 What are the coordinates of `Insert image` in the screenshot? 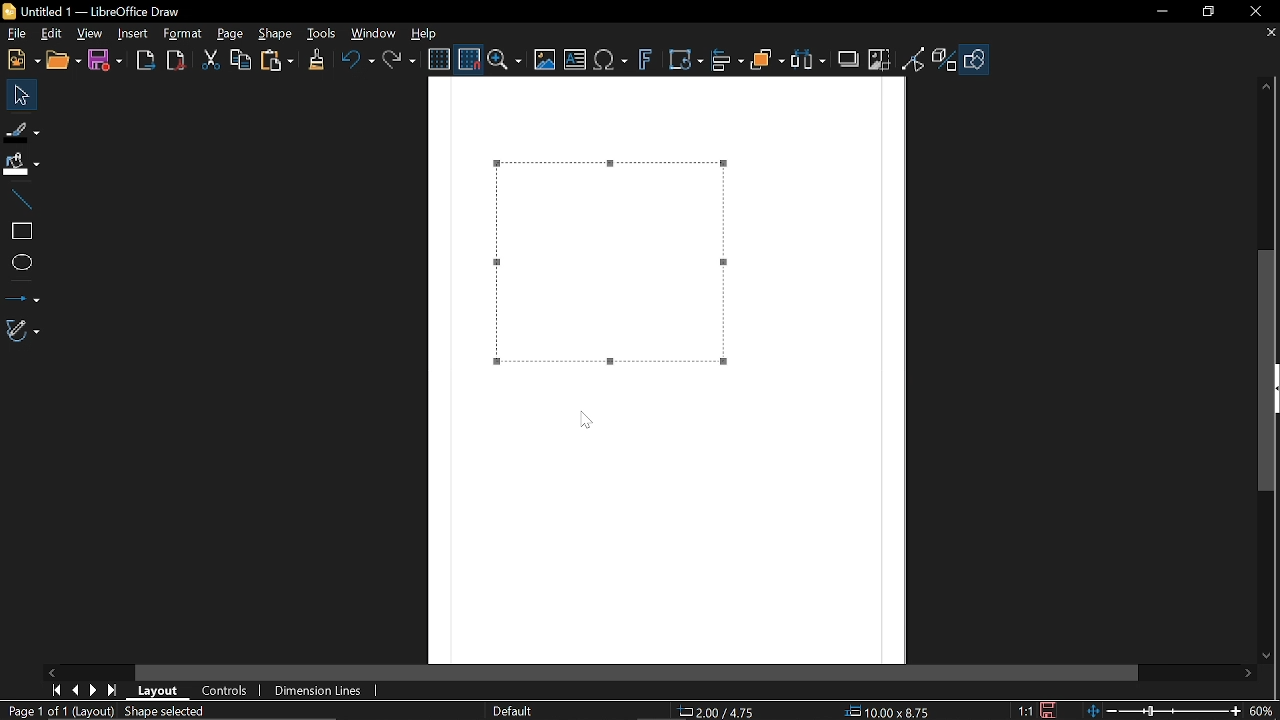 It's located at (543, 61).